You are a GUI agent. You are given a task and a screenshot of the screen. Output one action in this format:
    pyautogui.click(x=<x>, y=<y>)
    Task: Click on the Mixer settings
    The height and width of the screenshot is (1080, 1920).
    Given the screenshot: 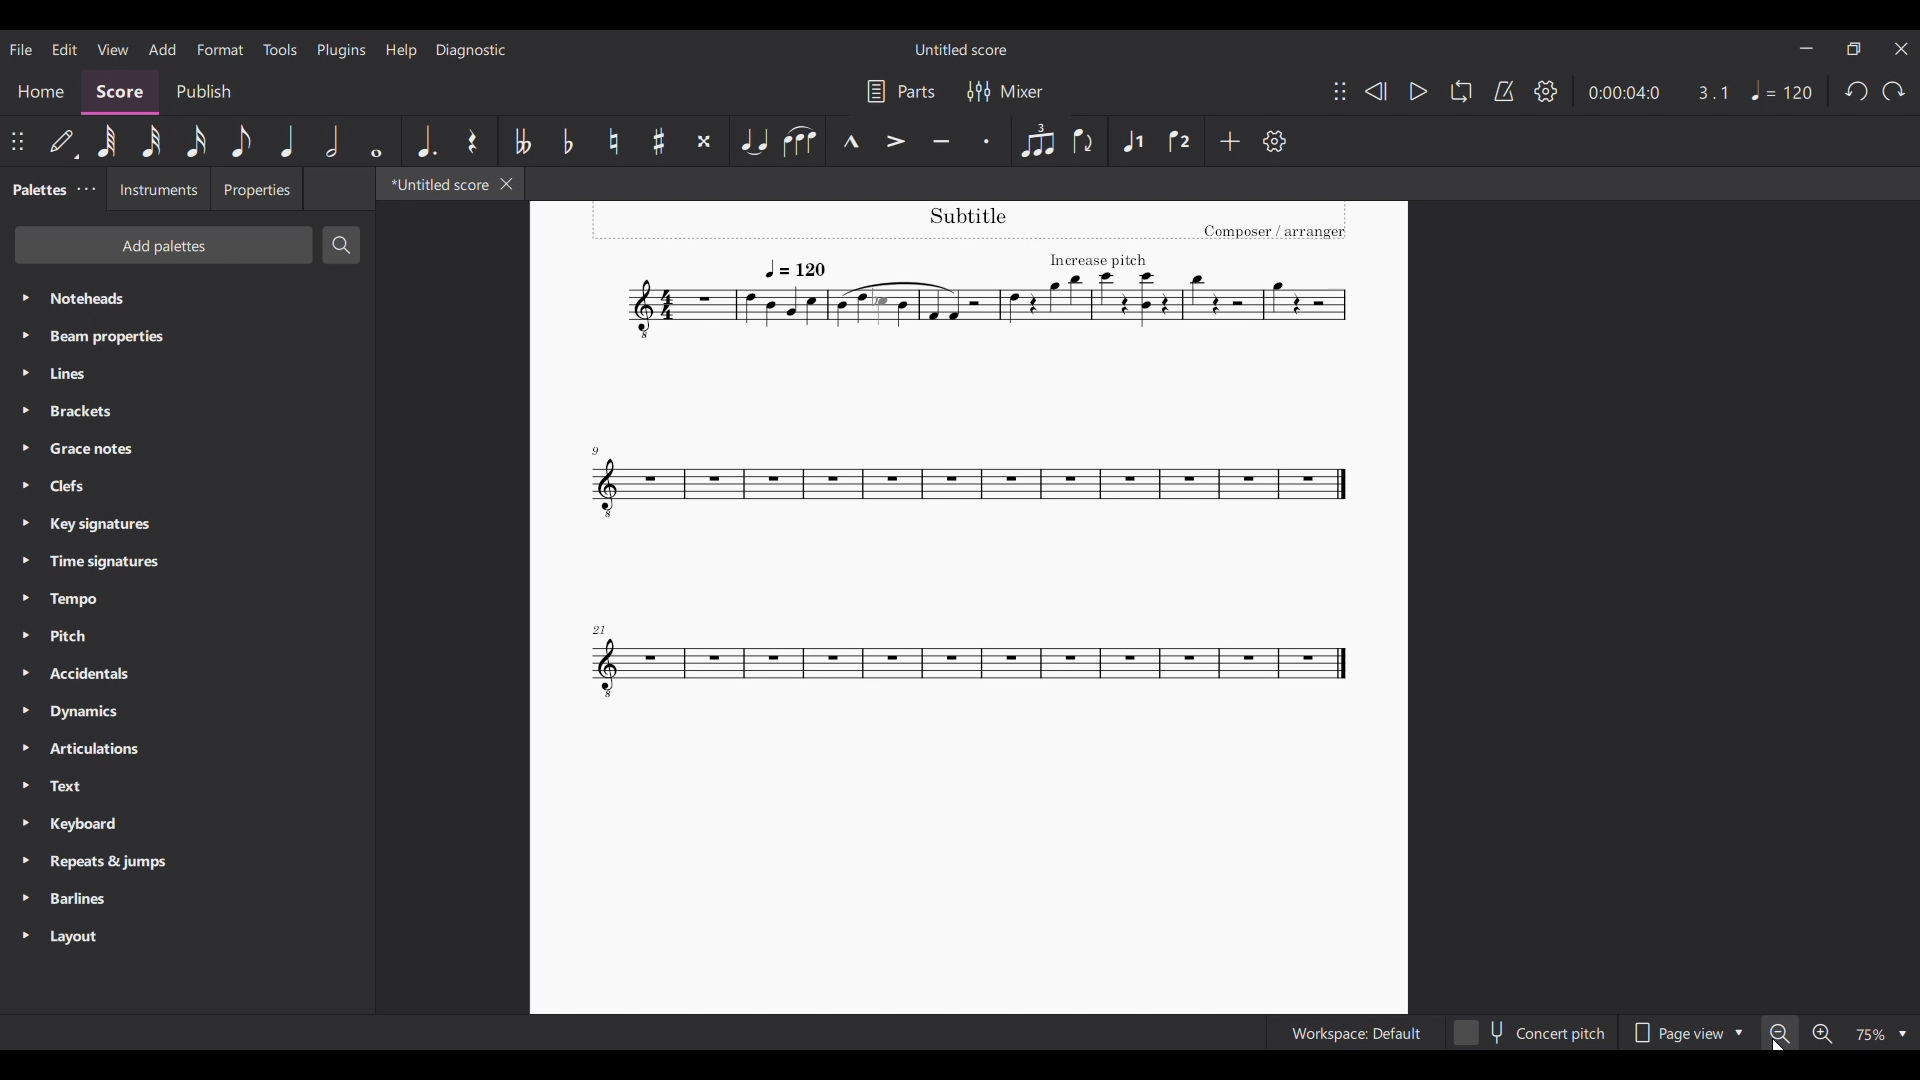 What is the action you would take?
    pyautogui.click(x=1006, y=91)
    